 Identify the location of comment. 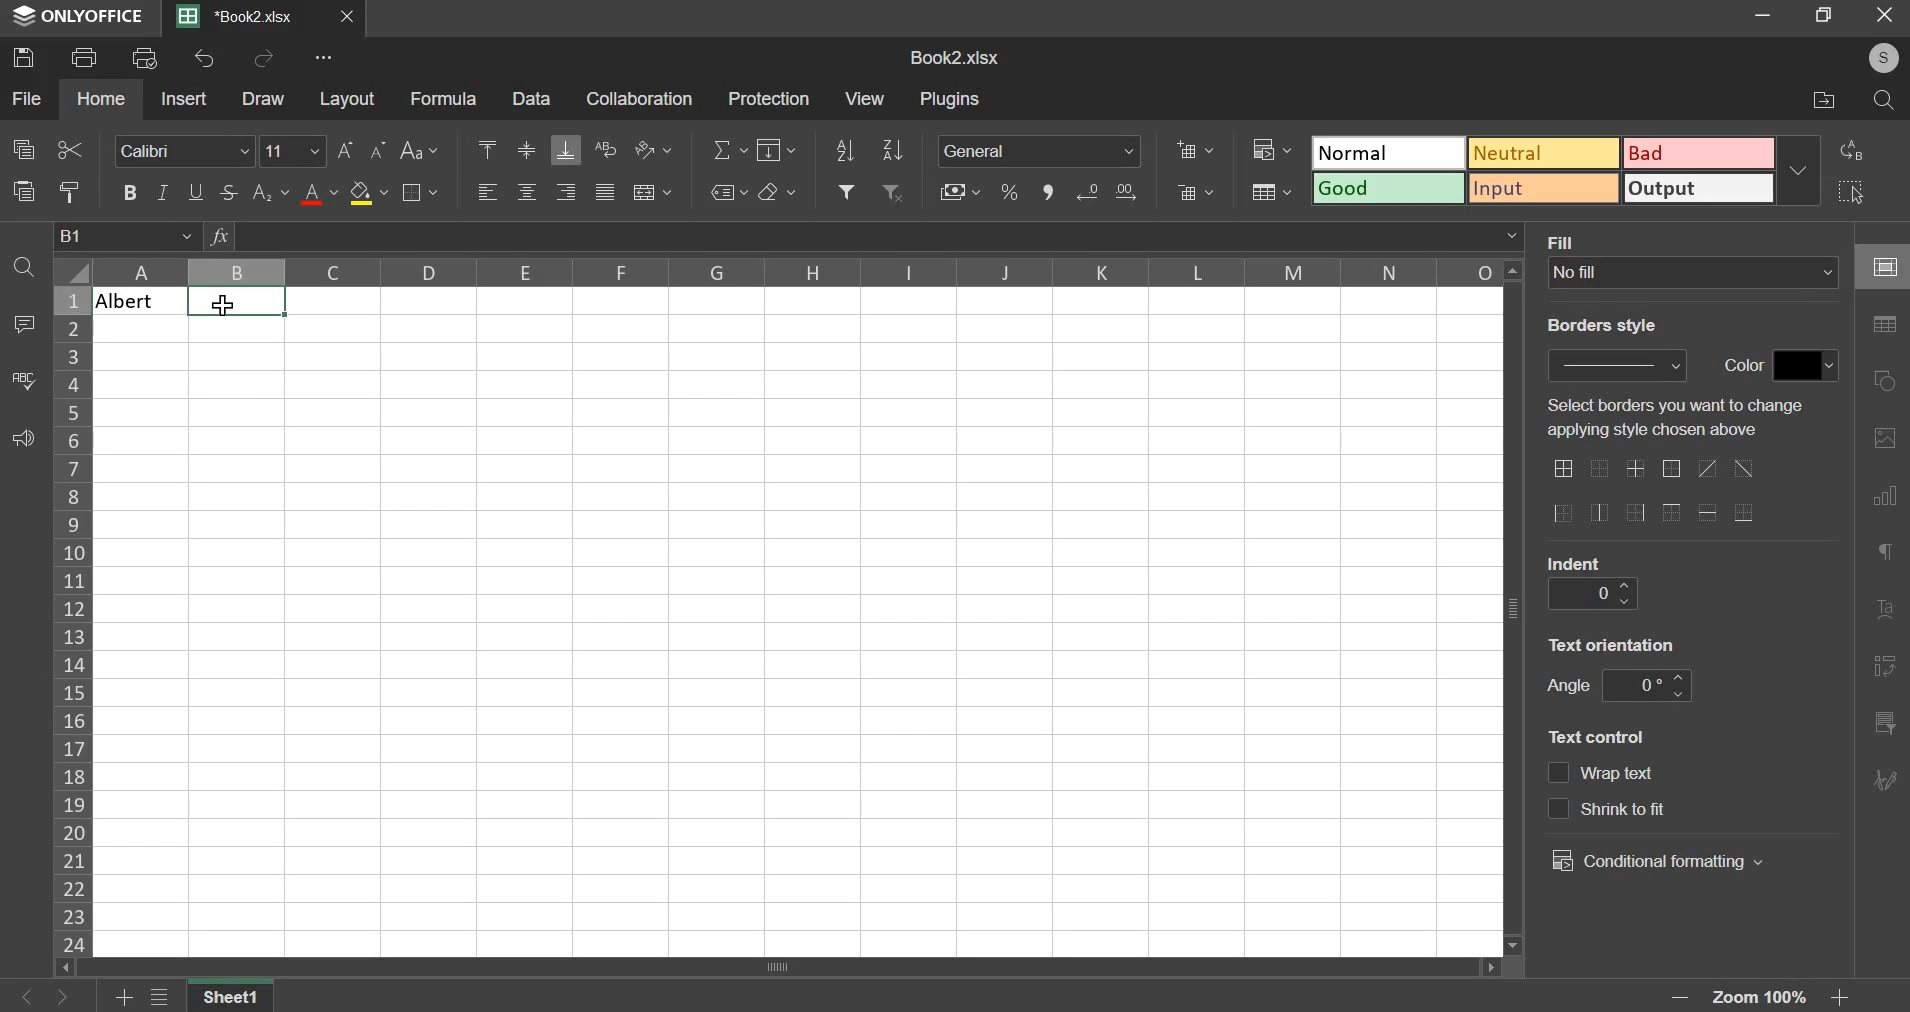
(28, 322).